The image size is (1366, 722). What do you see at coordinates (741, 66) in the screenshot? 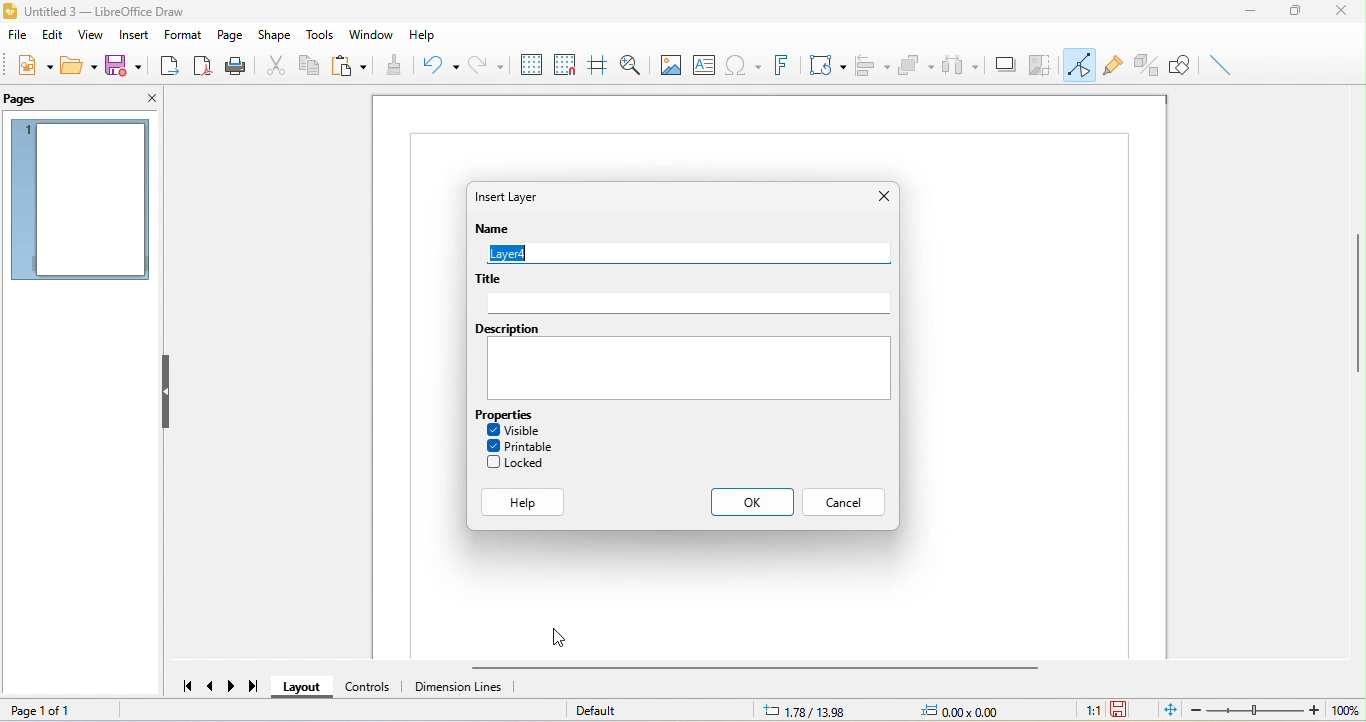
I see `special character` at bounding box center [741, 66].